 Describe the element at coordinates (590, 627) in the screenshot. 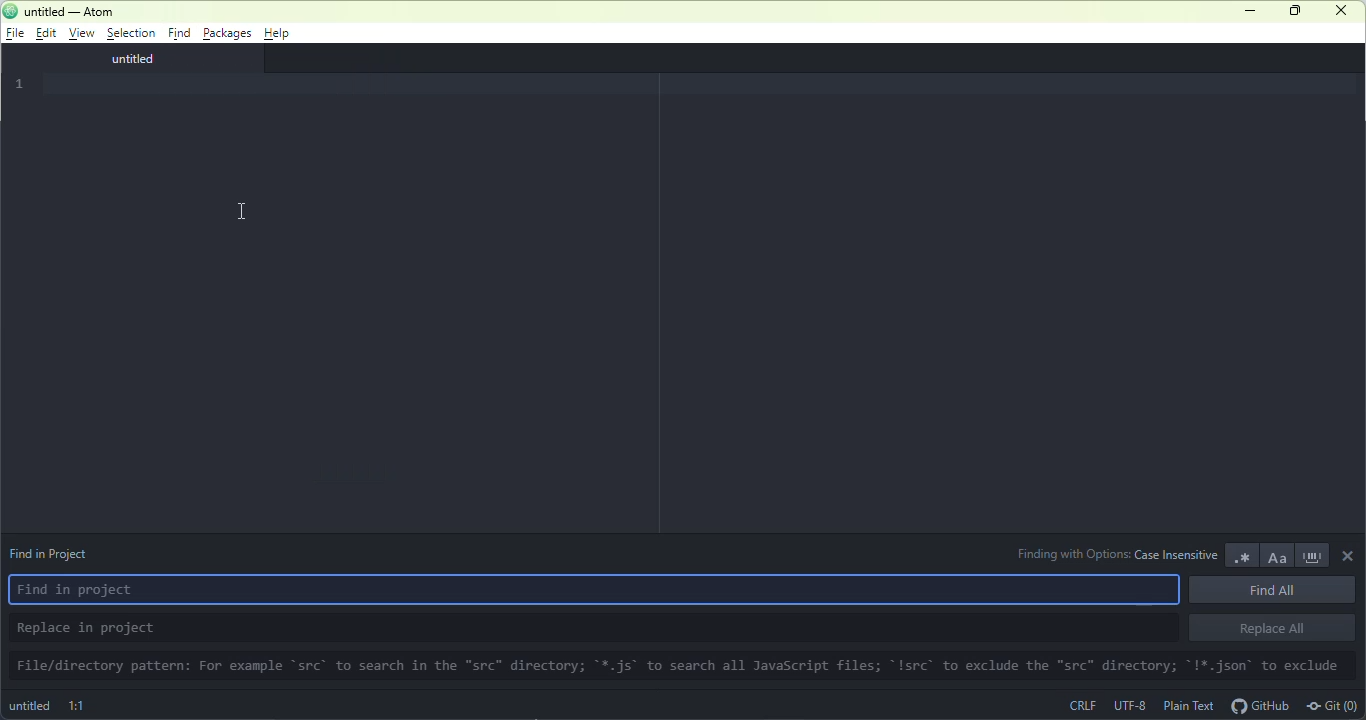

I see `replace in project` at that location.